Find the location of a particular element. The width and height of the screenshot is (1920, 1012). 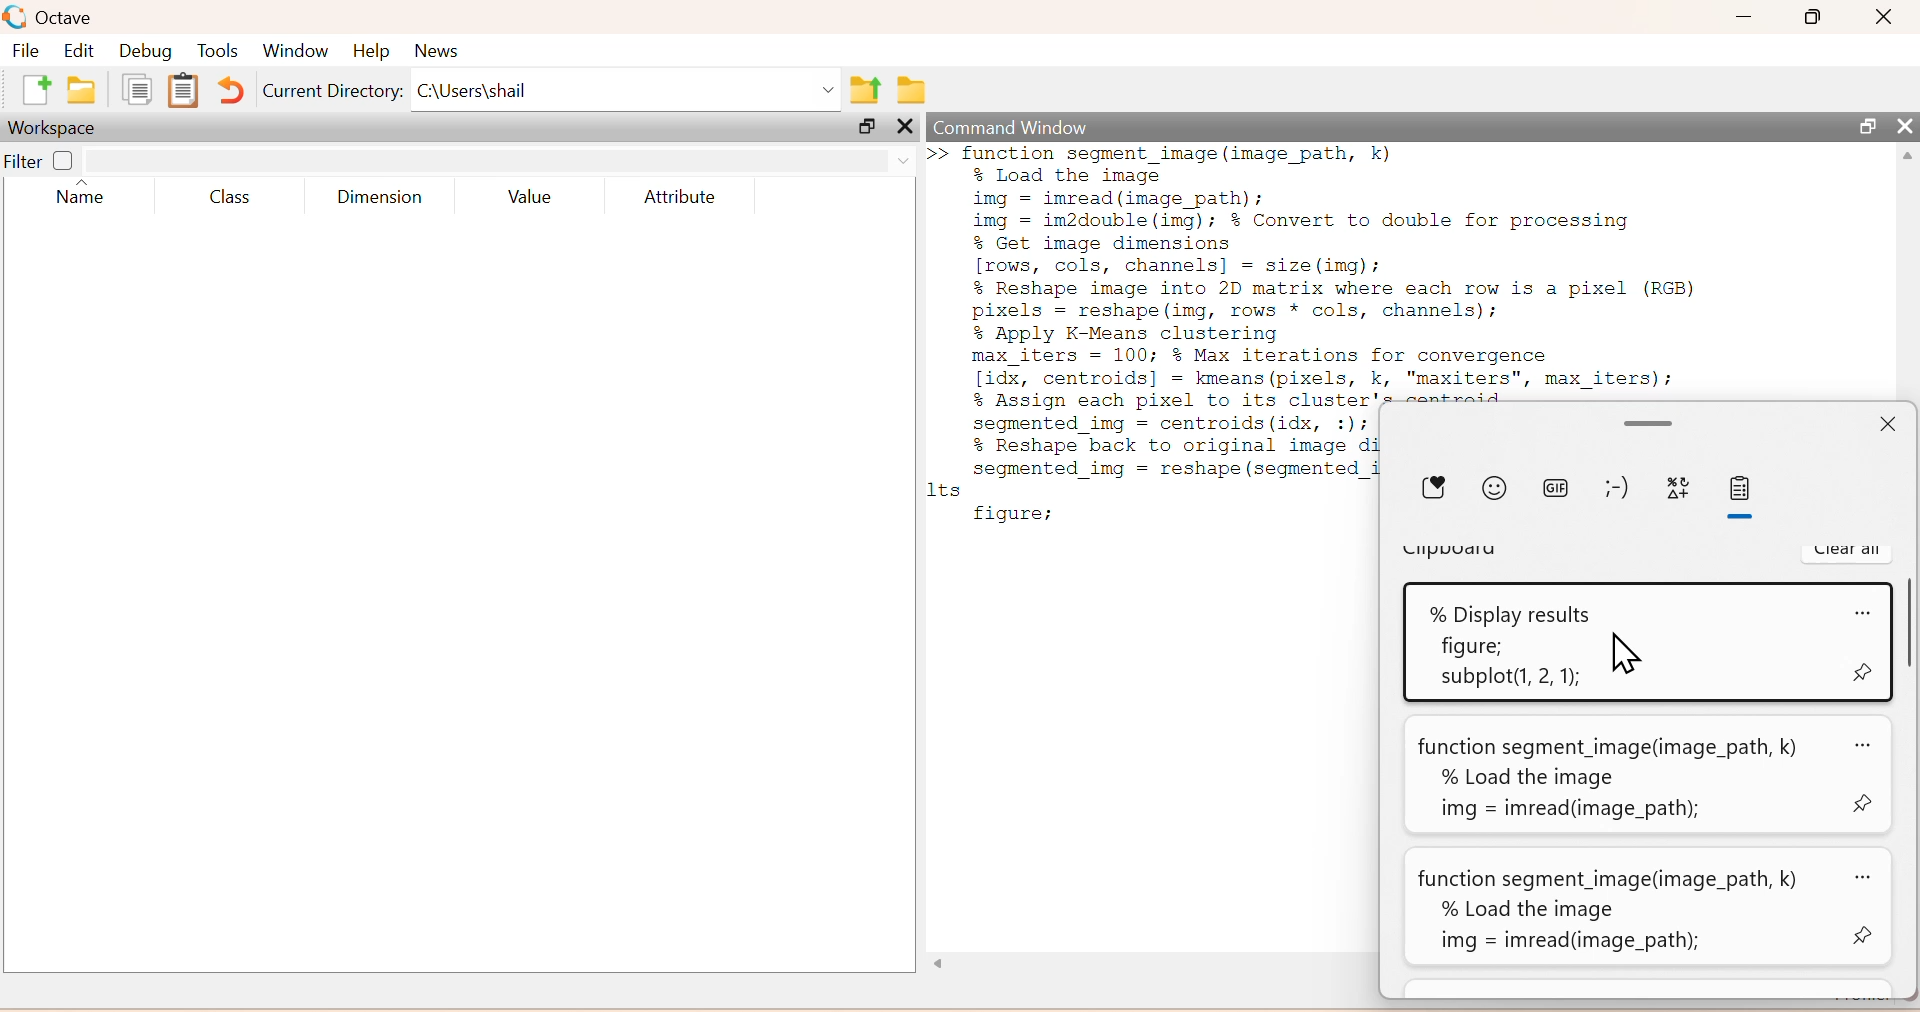

gif is located at coordinates (1556, 488).